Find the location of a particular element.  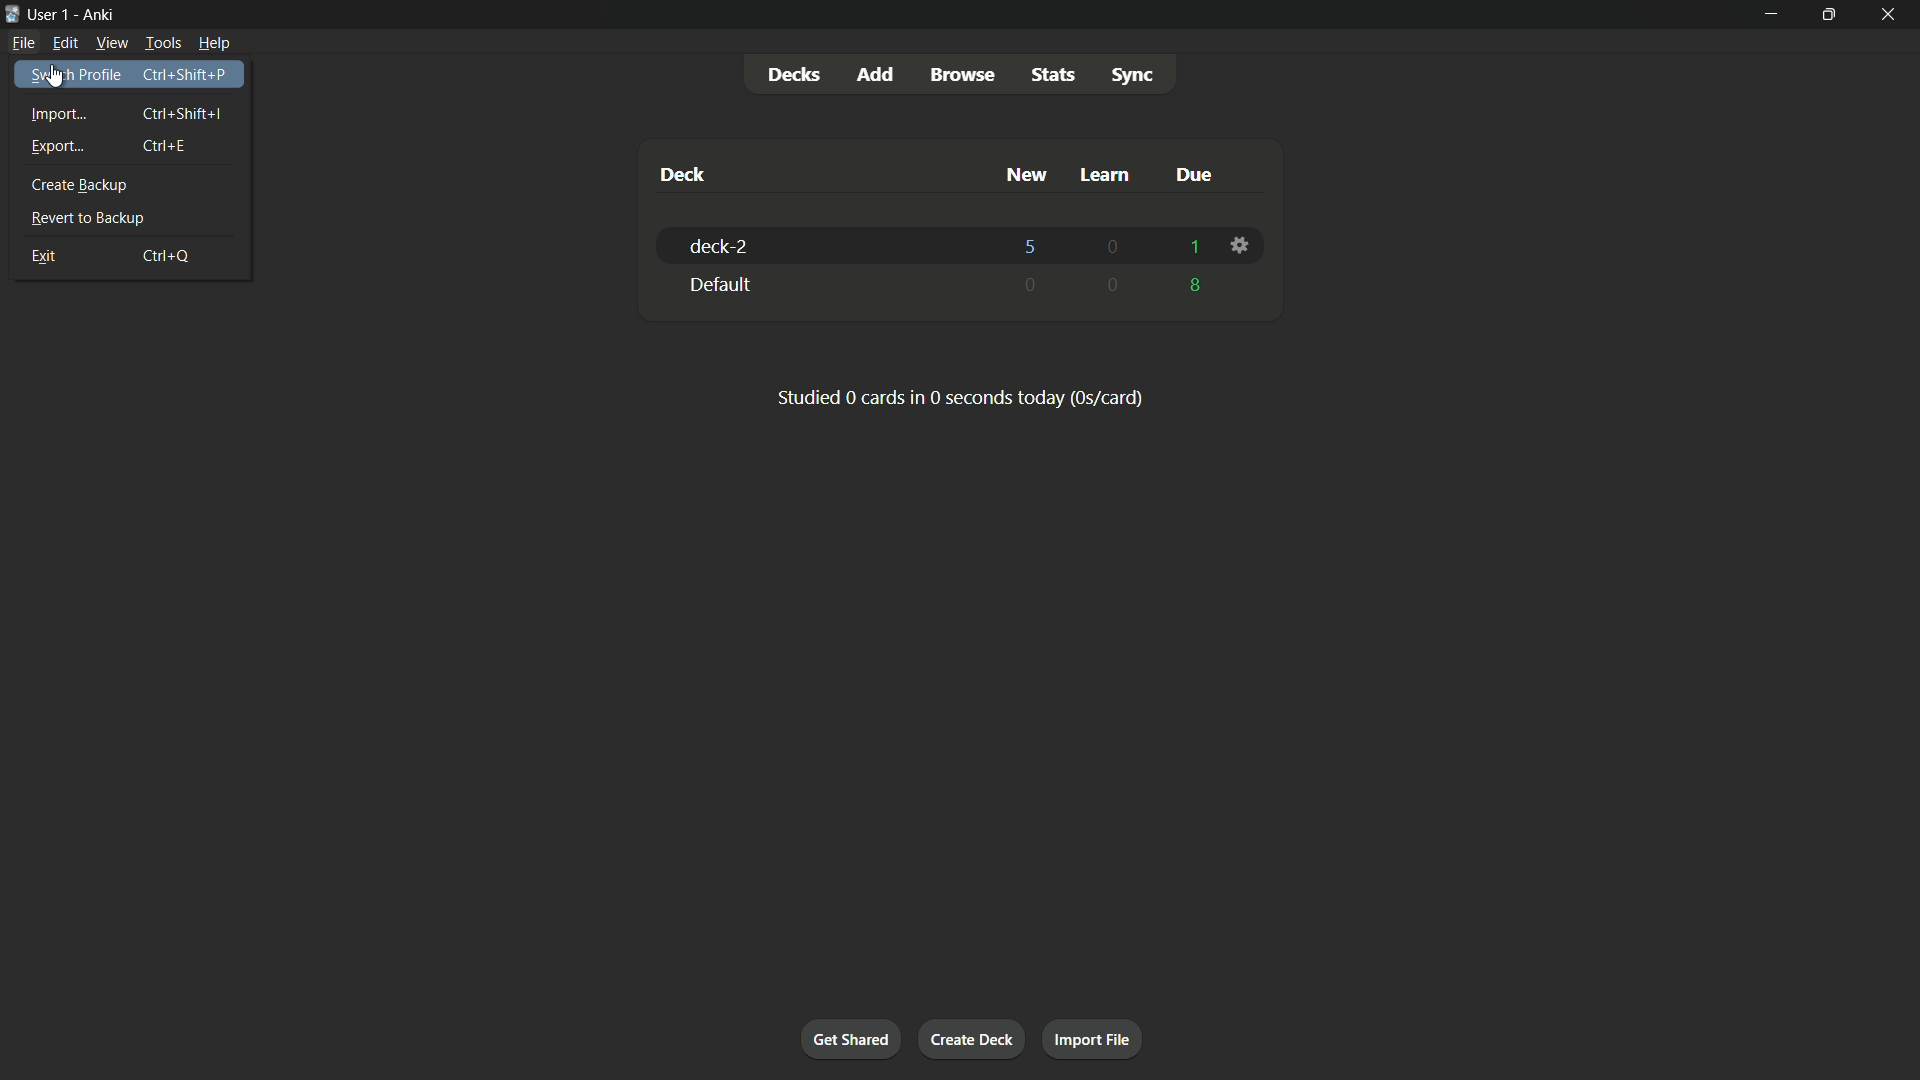

Tools is located at coordinates (161, 42).